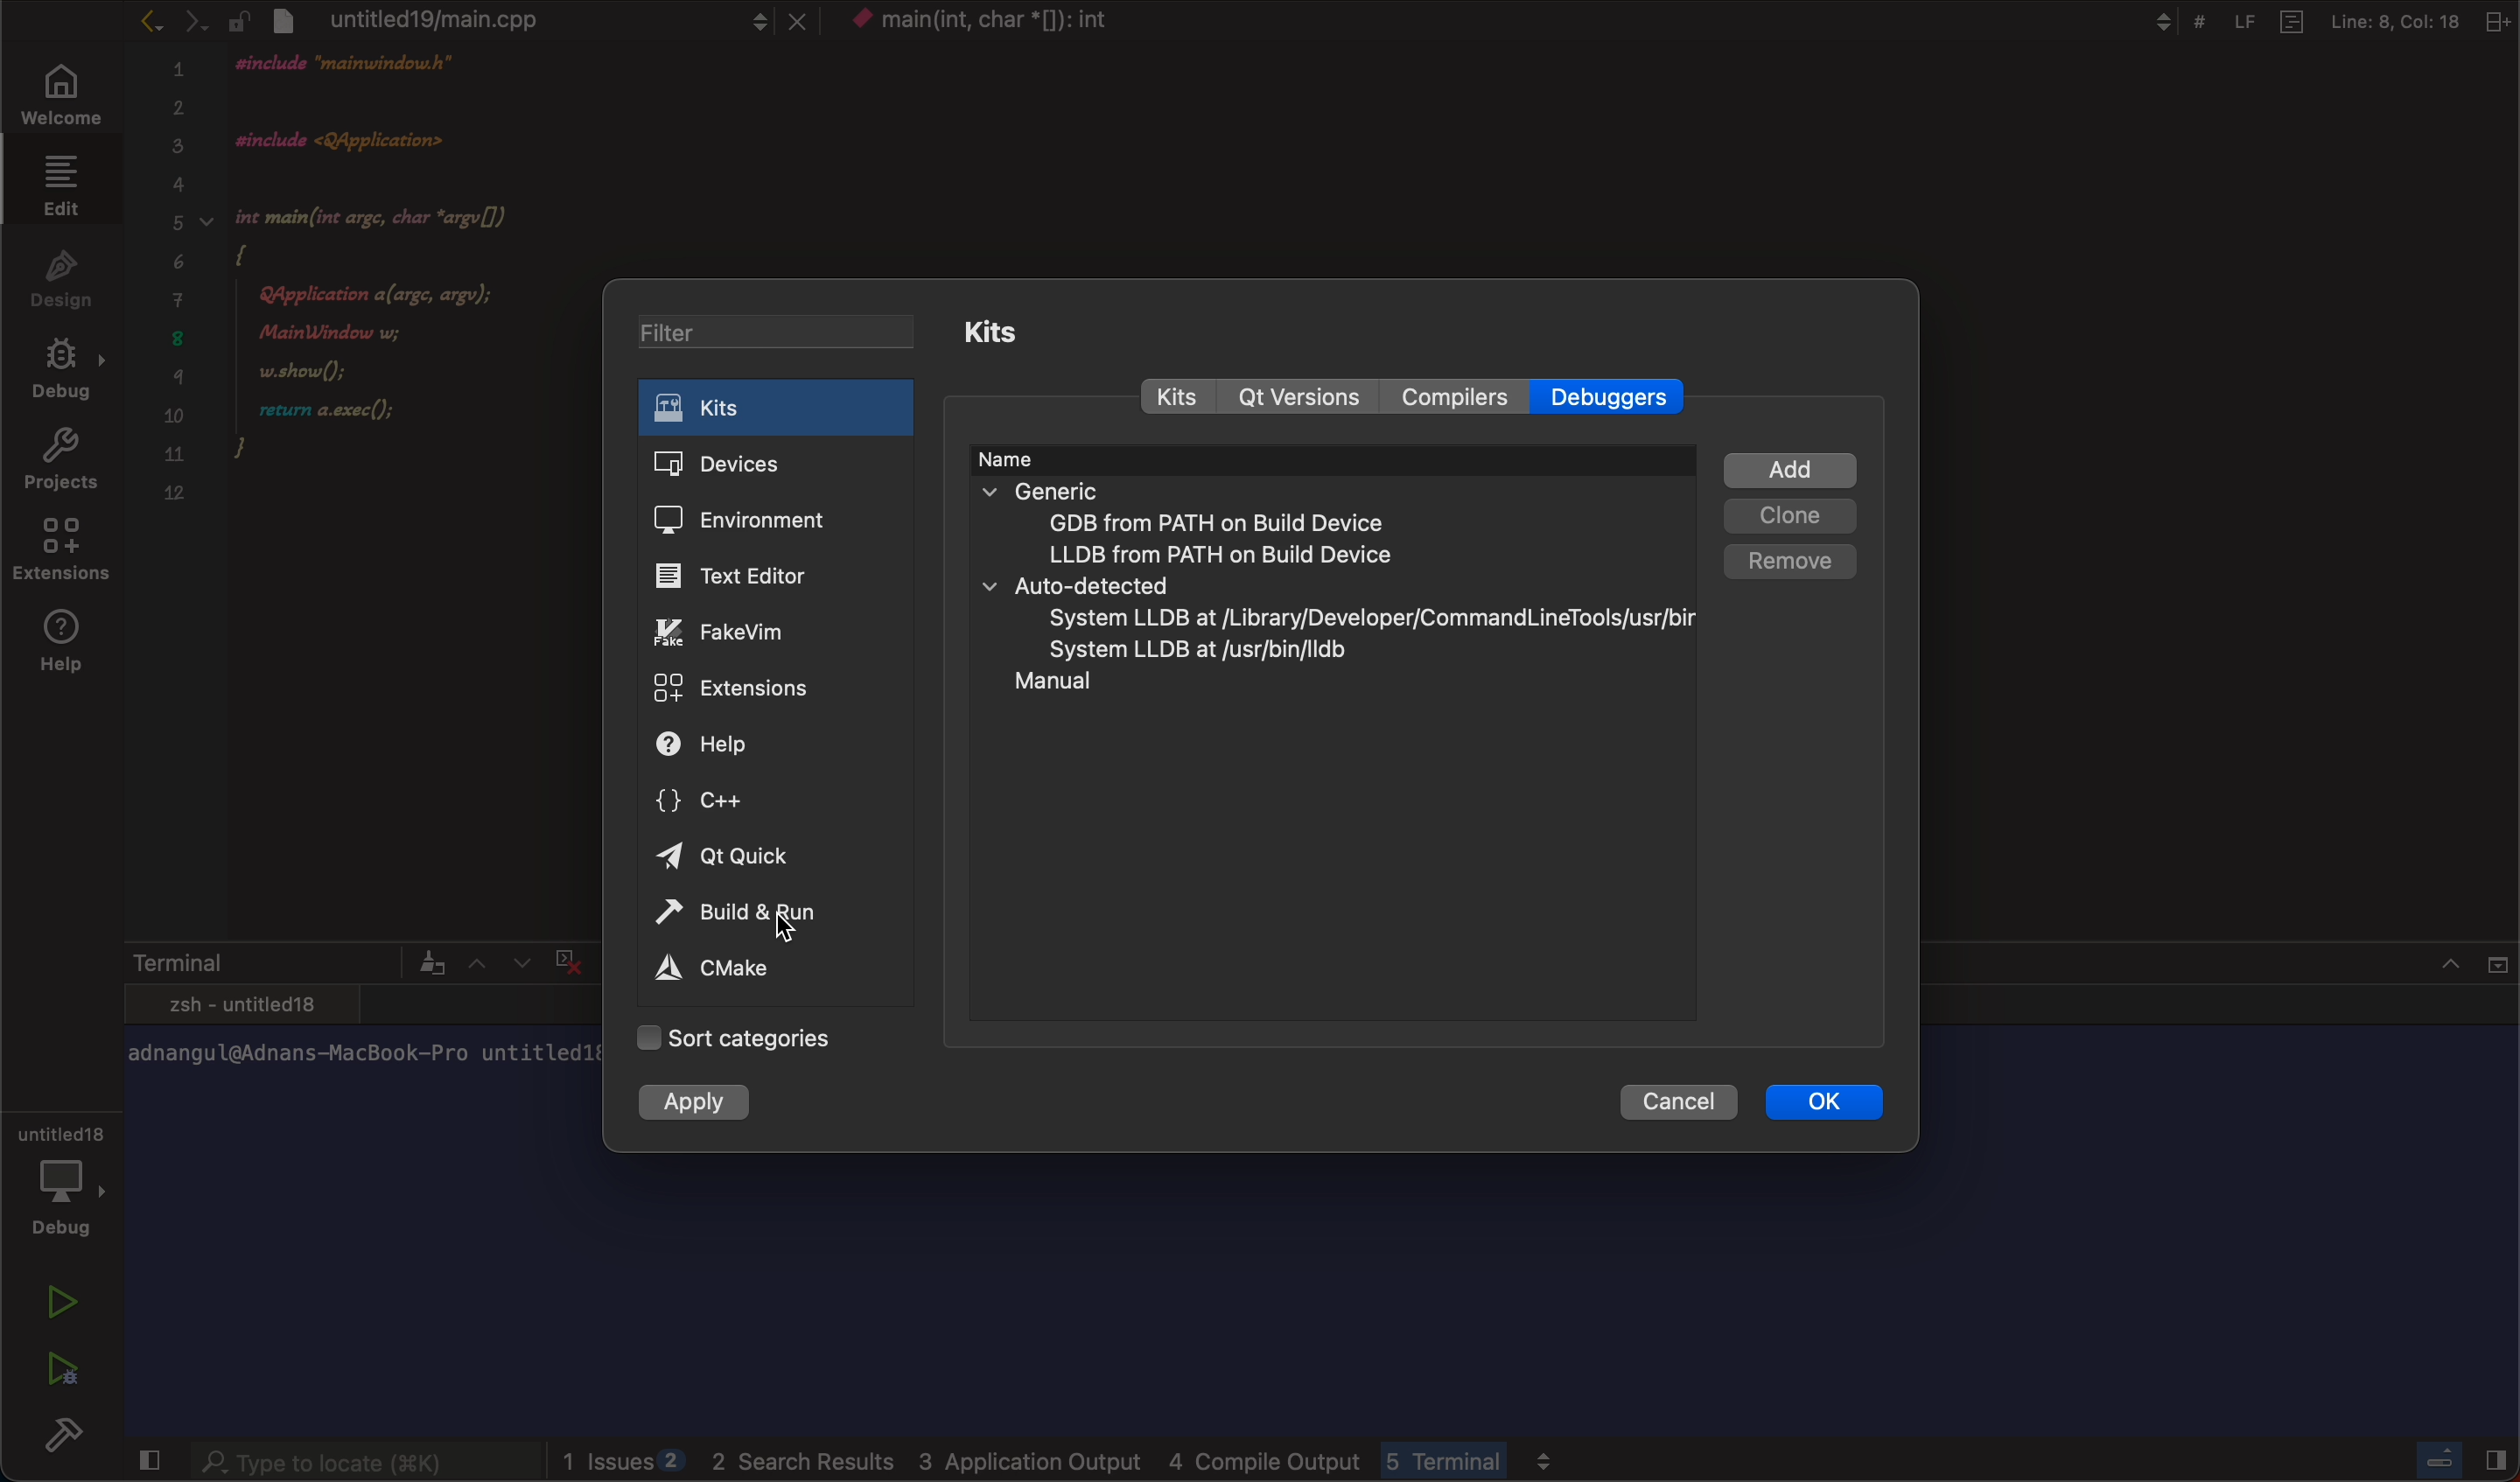 The width and height of the screenshot is (2520, 1482). Describe the element at coordinates (1456, 398) in the screenshot. I see `compilers` at that location.